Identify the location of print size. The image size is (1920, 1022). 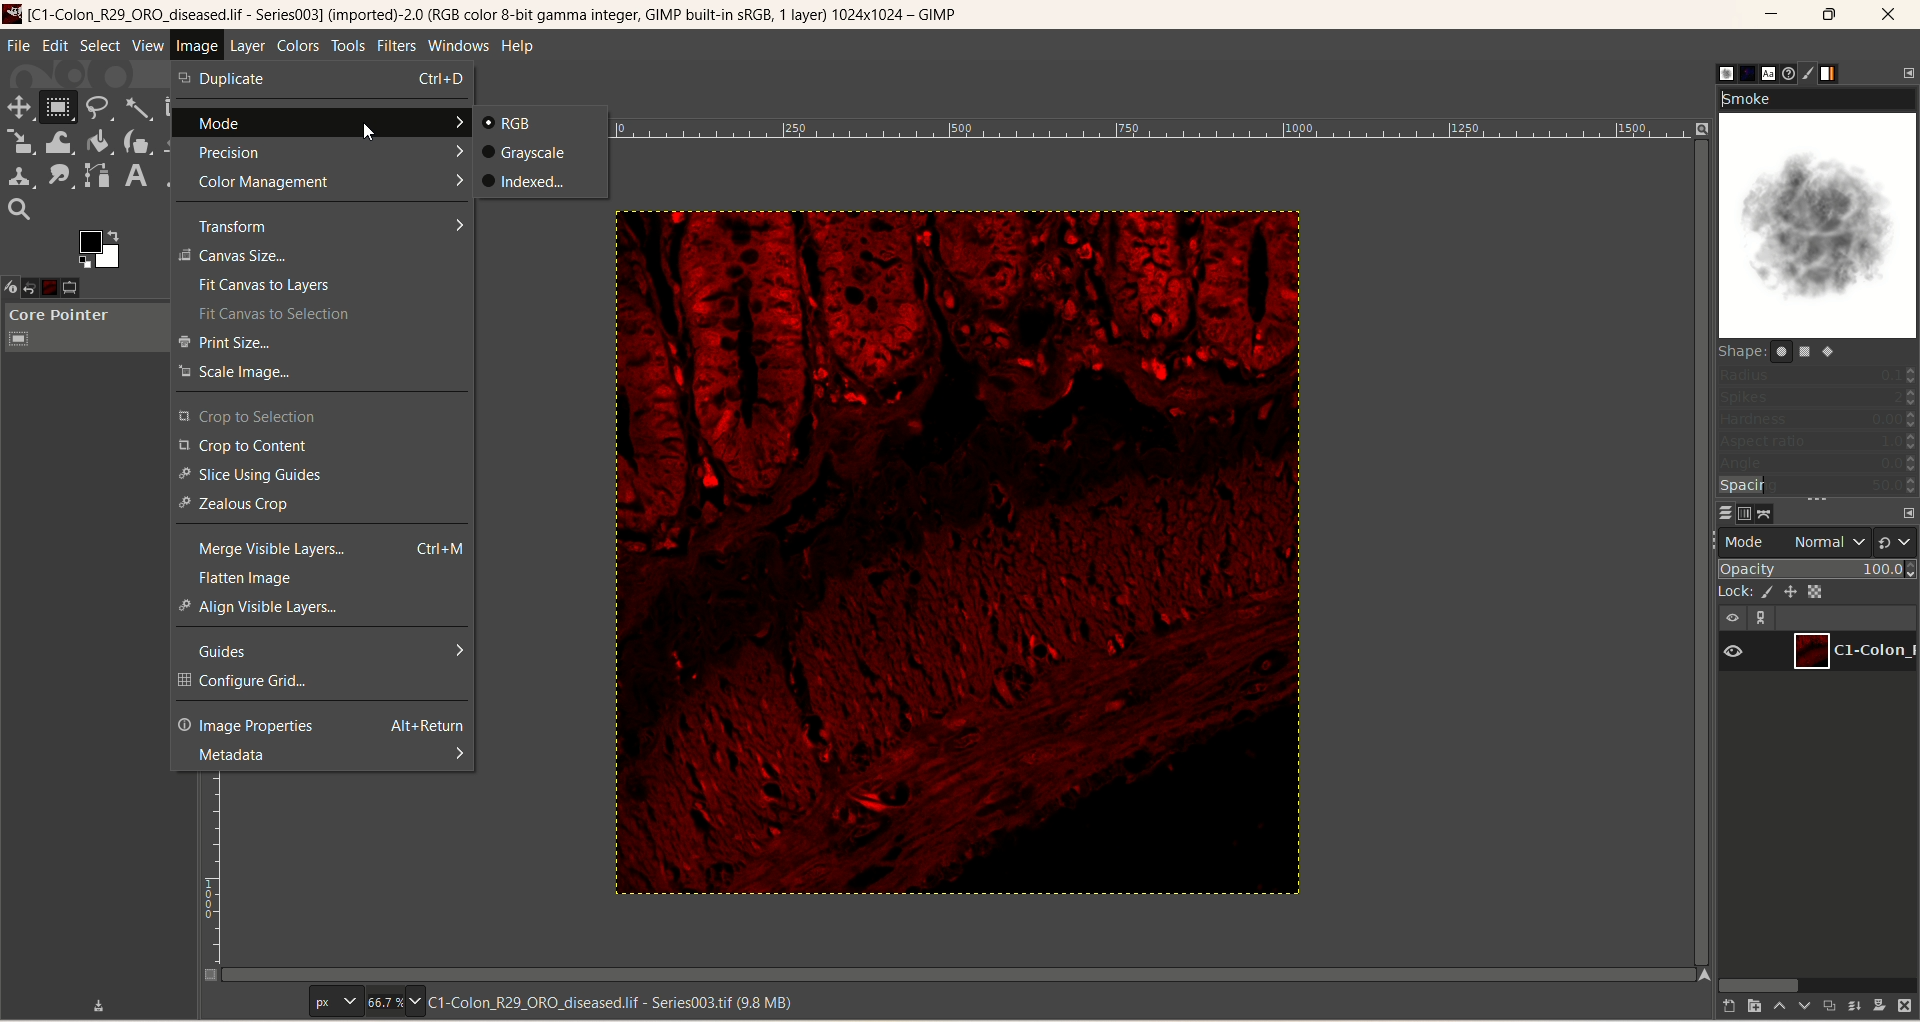
(327, 344).